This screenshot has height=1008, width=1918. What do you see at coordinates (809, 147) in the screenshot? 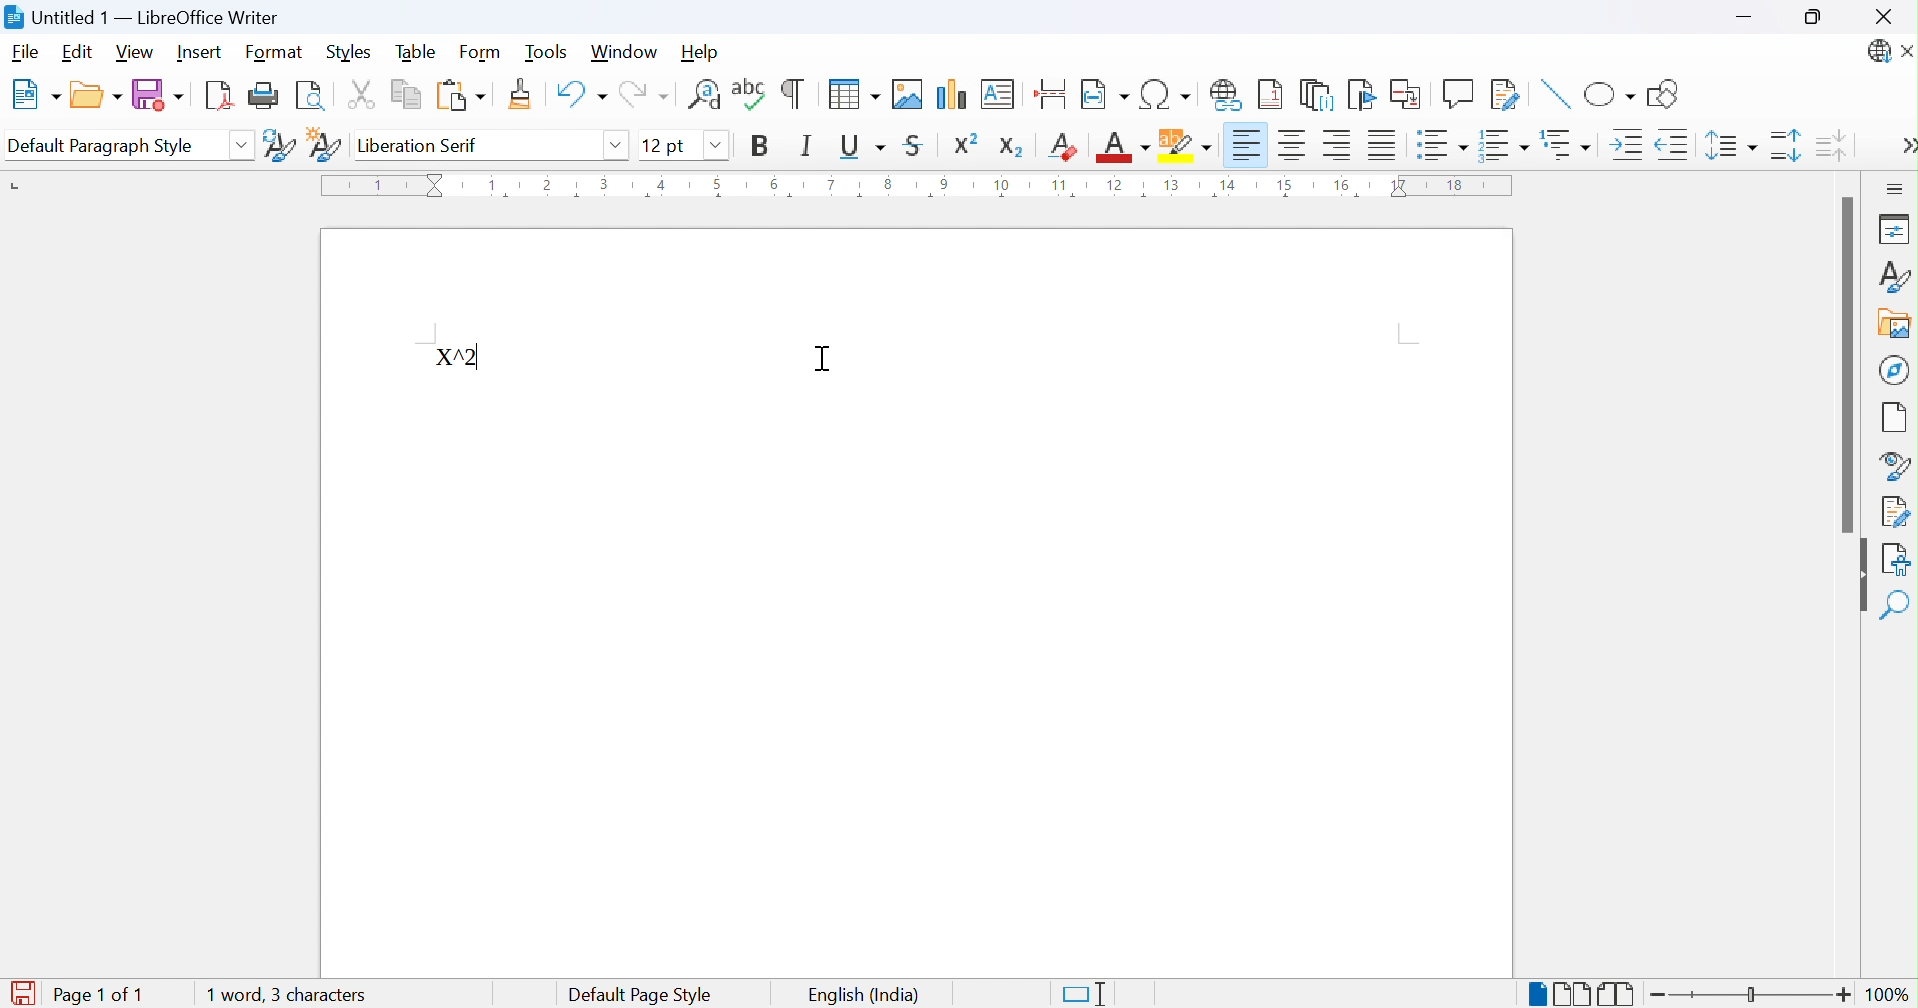
I see `Italic` at bounding box center [809, 147].